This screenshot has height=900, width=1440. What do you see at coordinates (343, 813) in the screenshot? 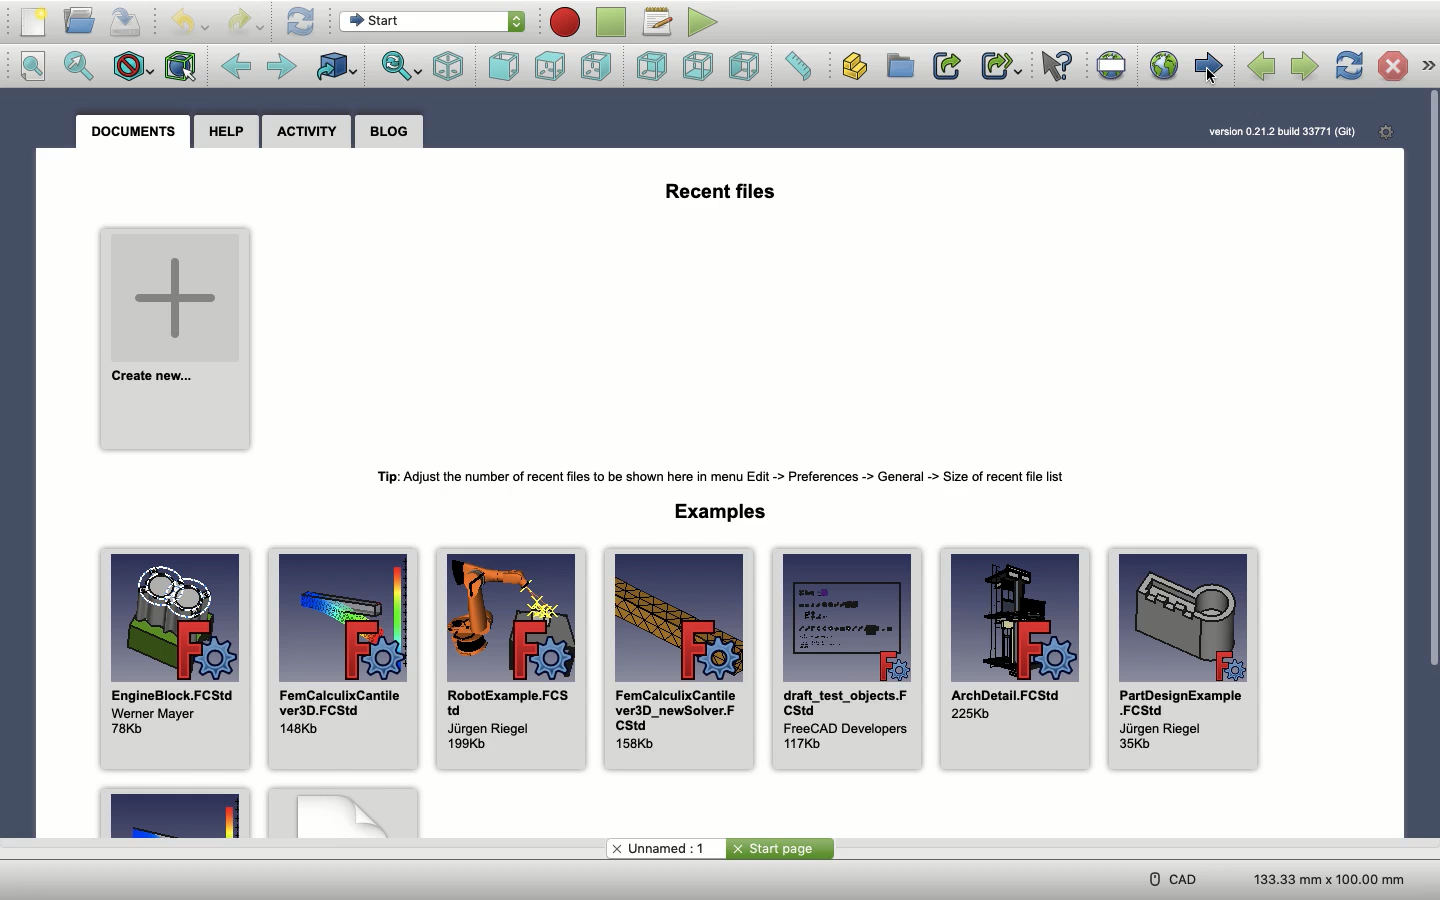
I see `Example` at bounding box center [343, 813].